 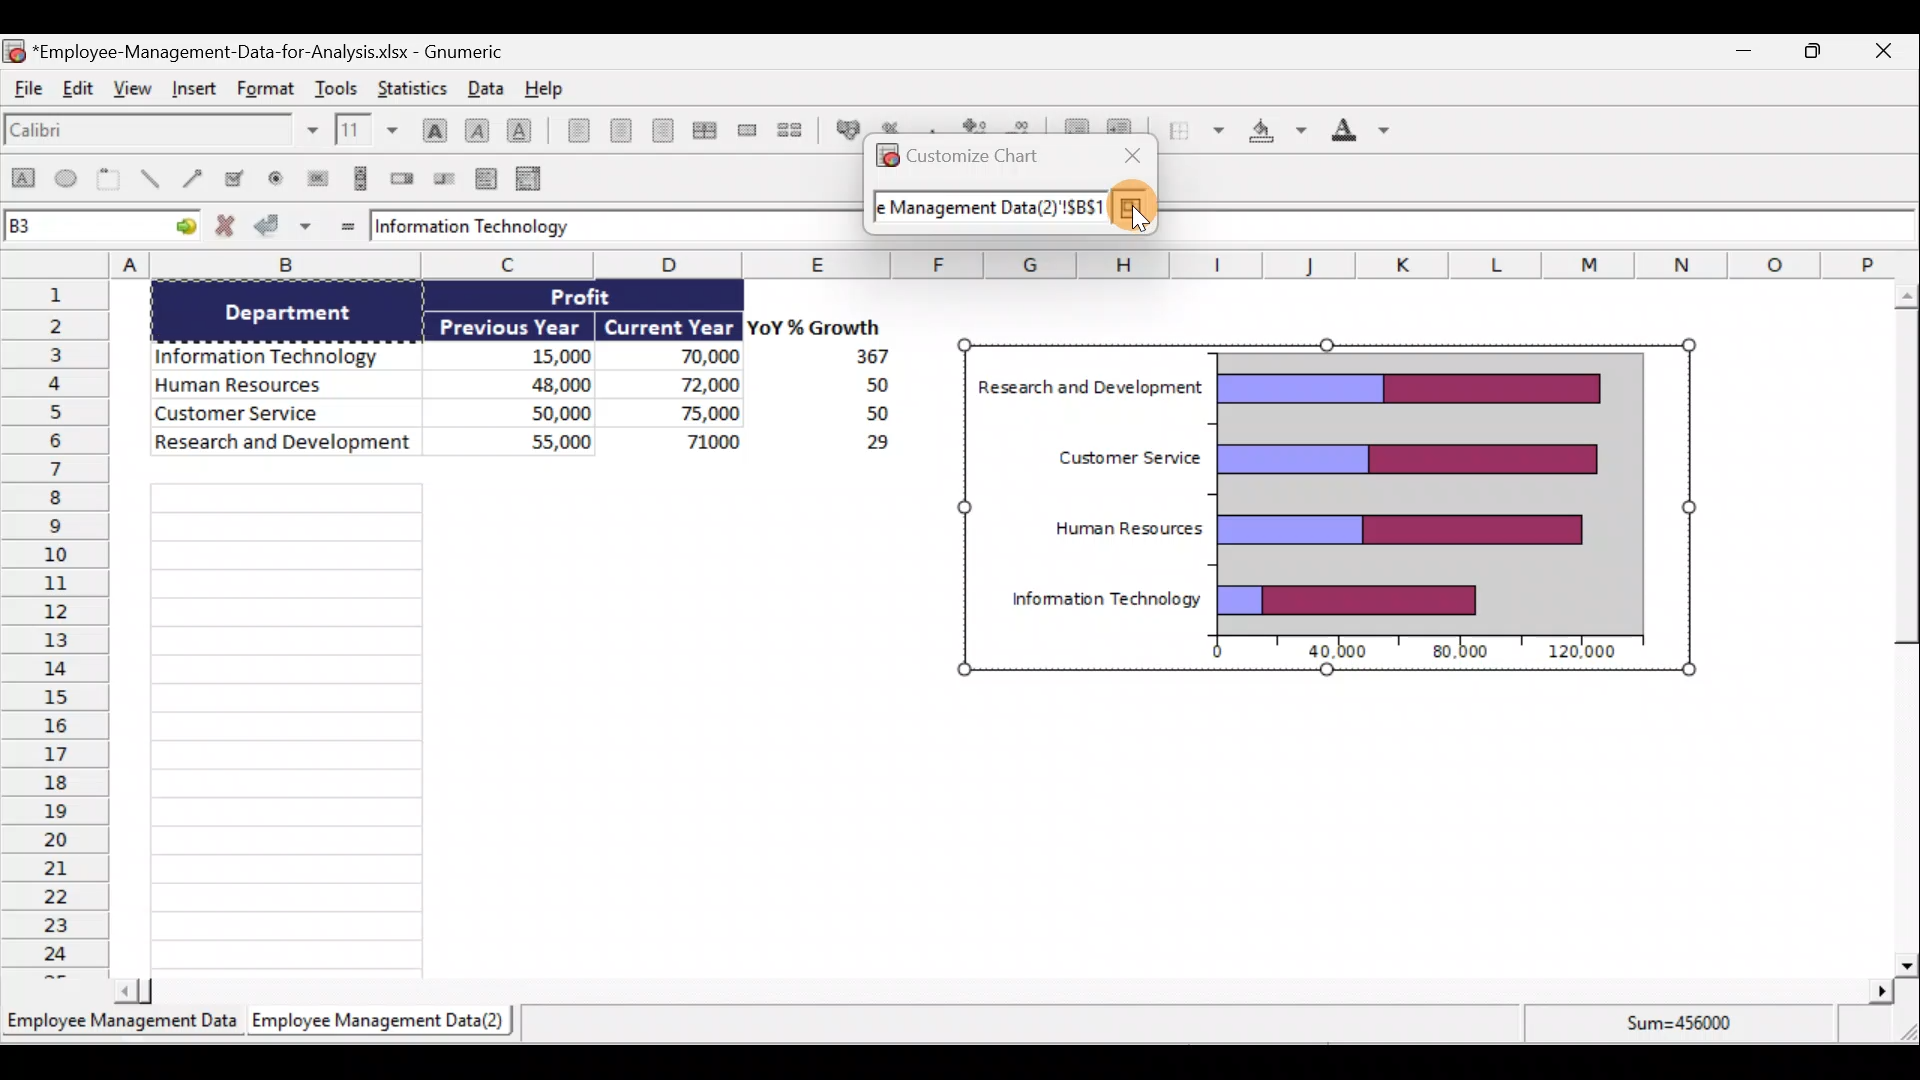 I want to click on Scroll bar, so click(x=1004, y=990).